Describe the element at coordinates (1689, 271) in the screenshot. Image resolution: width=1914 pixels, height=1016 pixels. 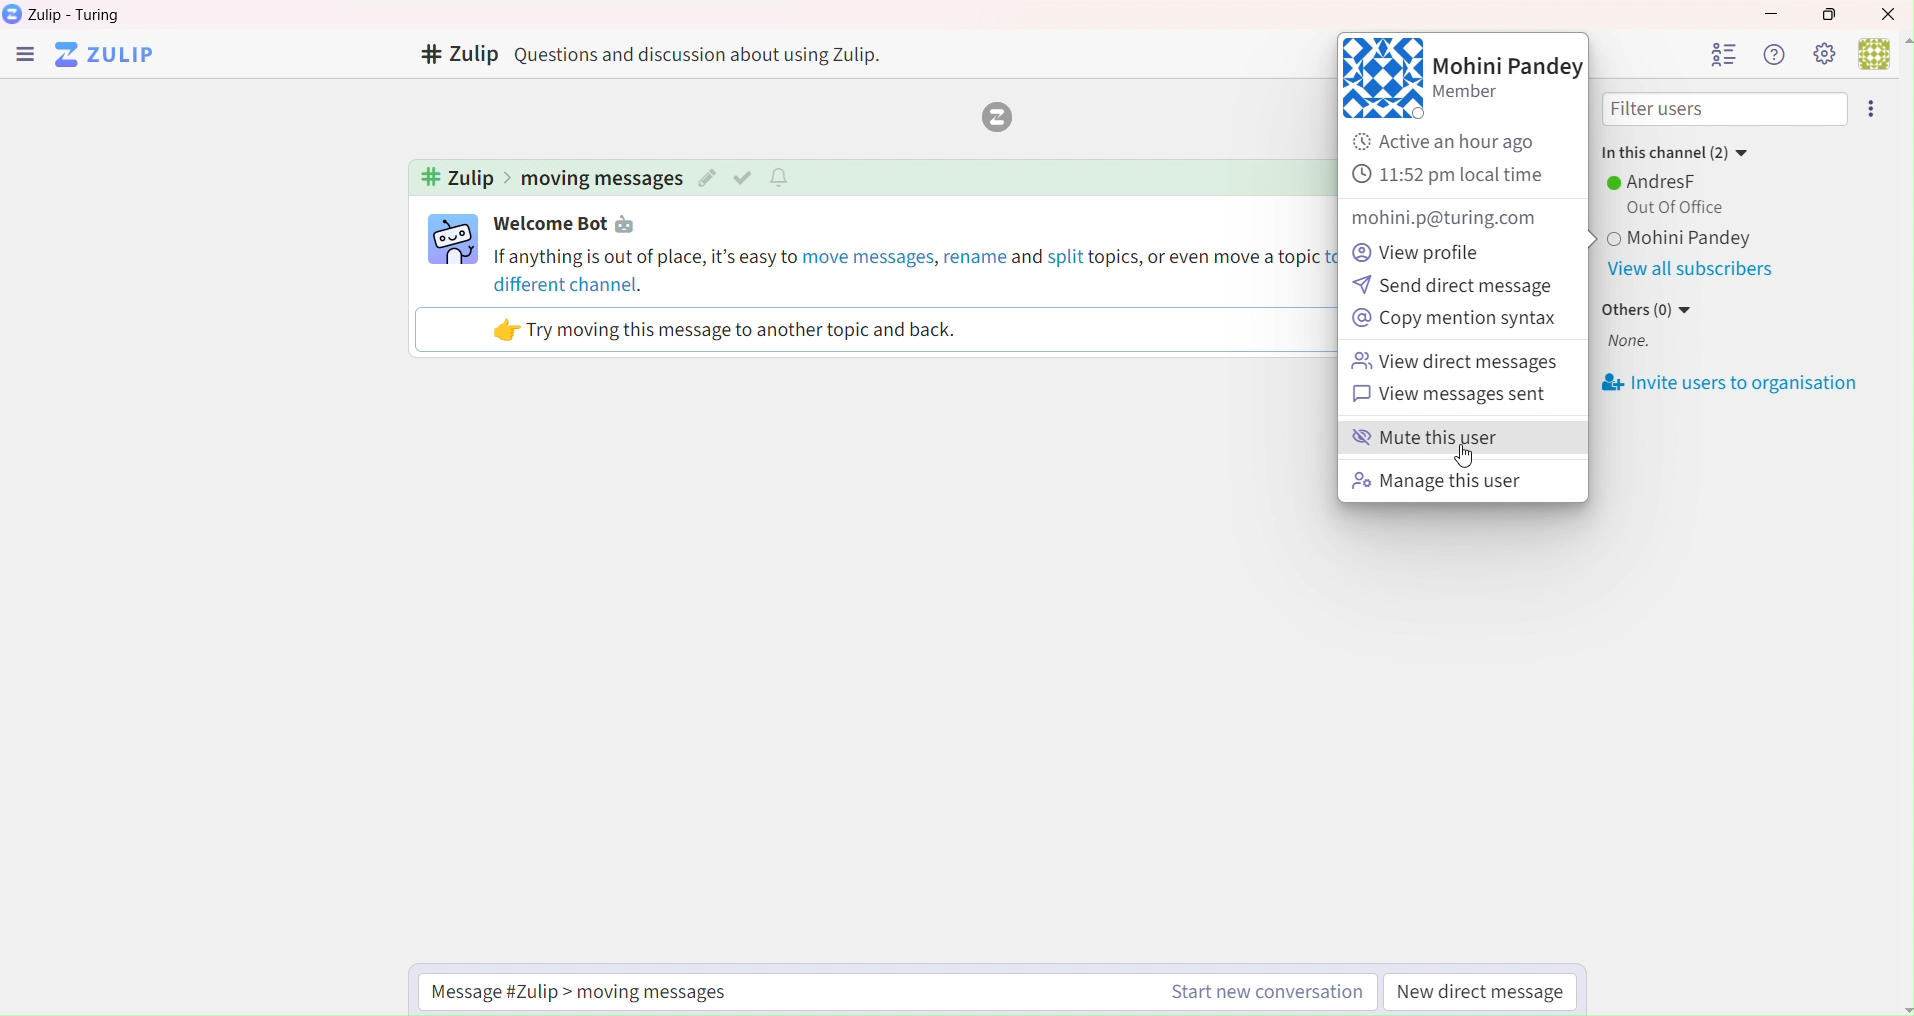
I see `View All subscribers` at that location.